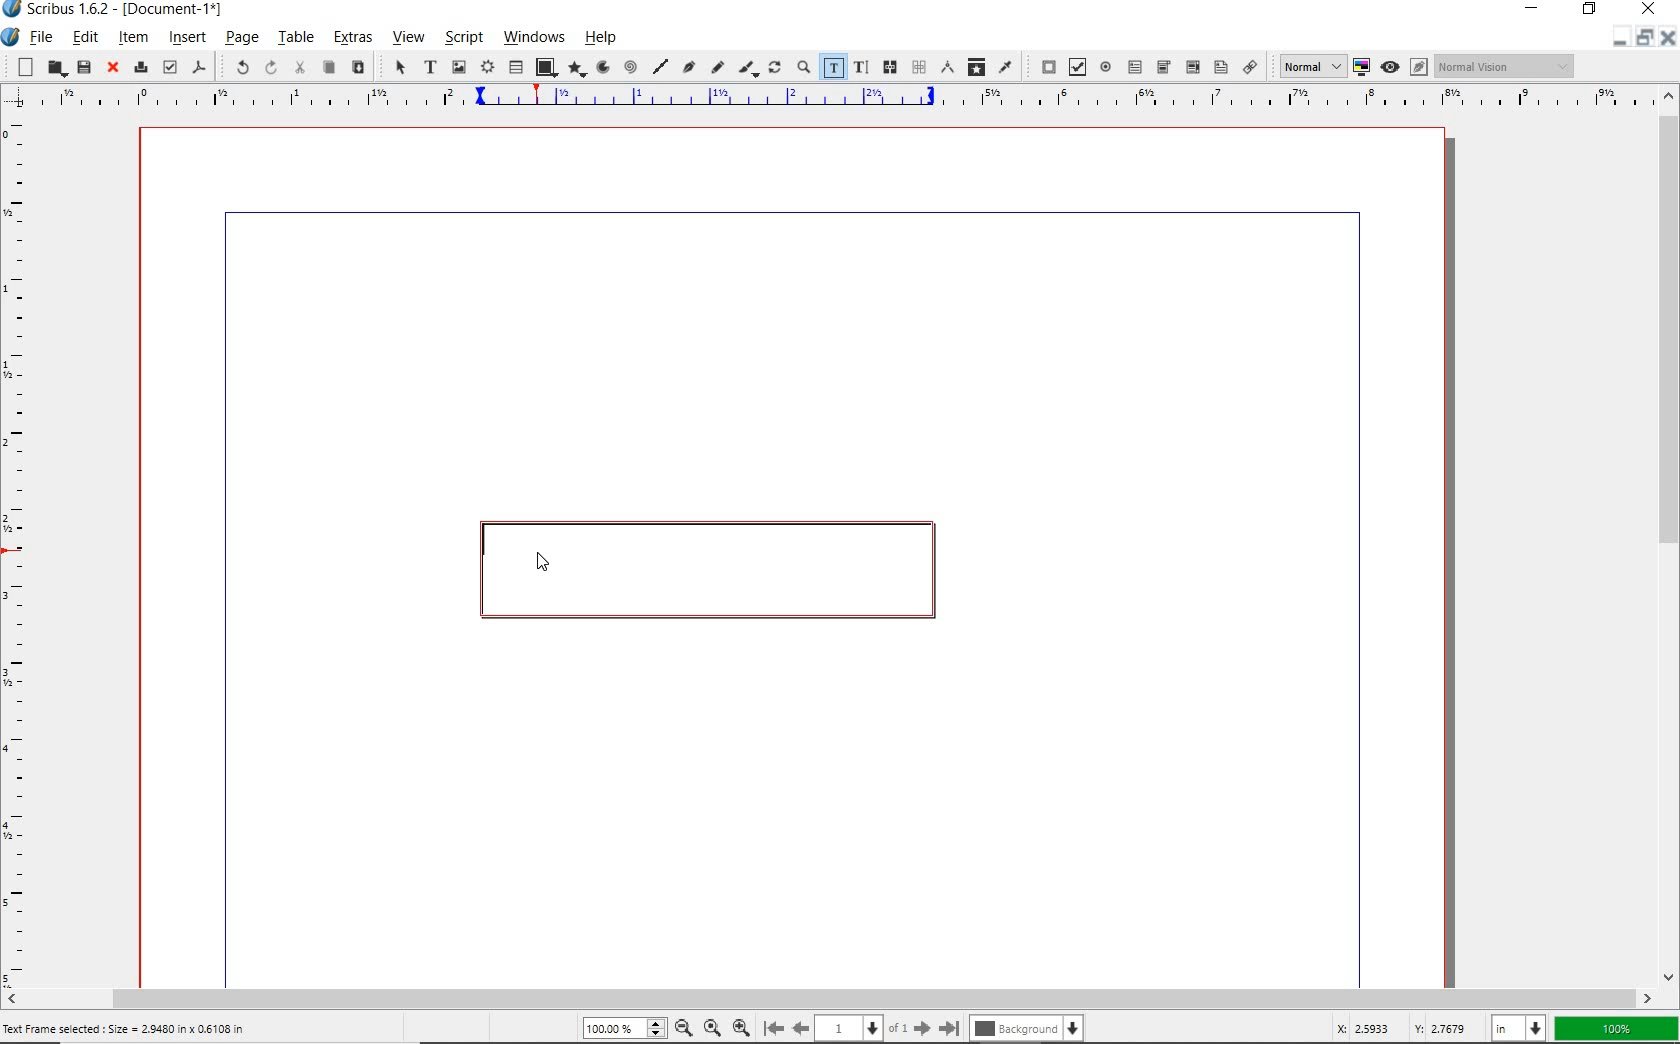 The width and height of the screenshot is (1680, 1044). Describe the element at coordinates (1251, 66) in the screenshot. I see `link annotation` at that location.